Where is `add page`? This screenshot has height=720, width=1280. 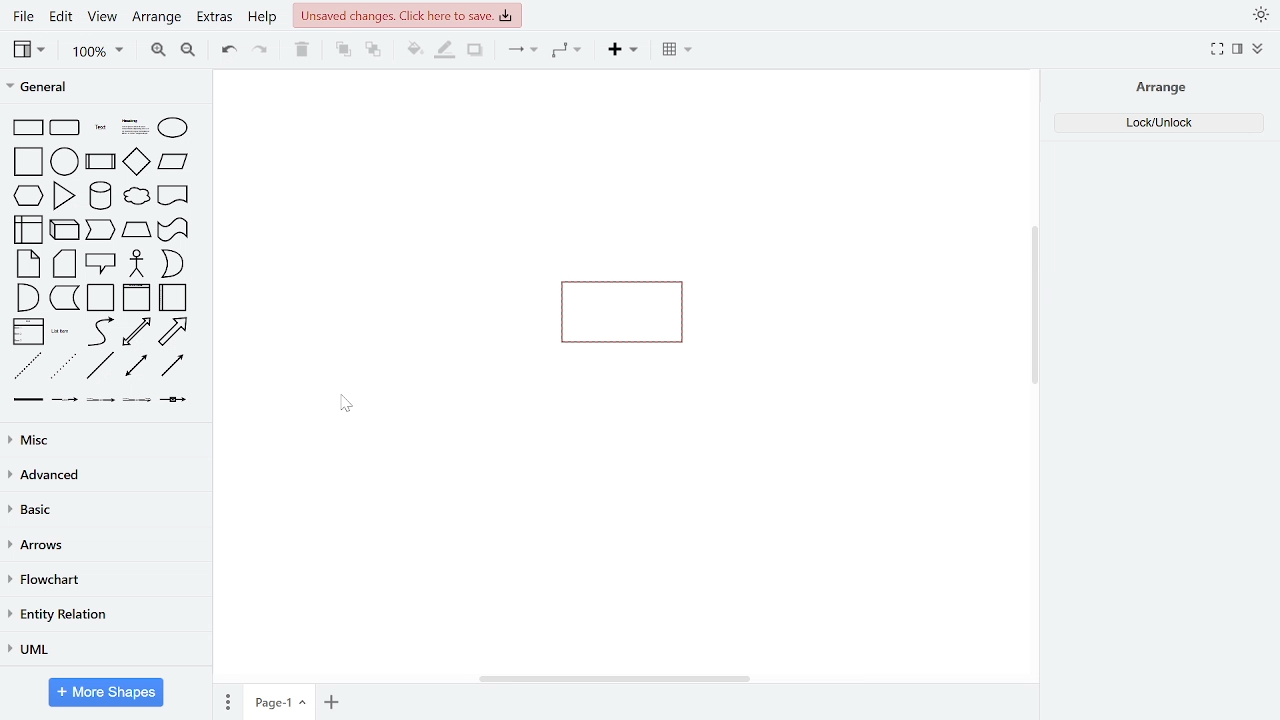 add page is located at coordinates (331, 703).